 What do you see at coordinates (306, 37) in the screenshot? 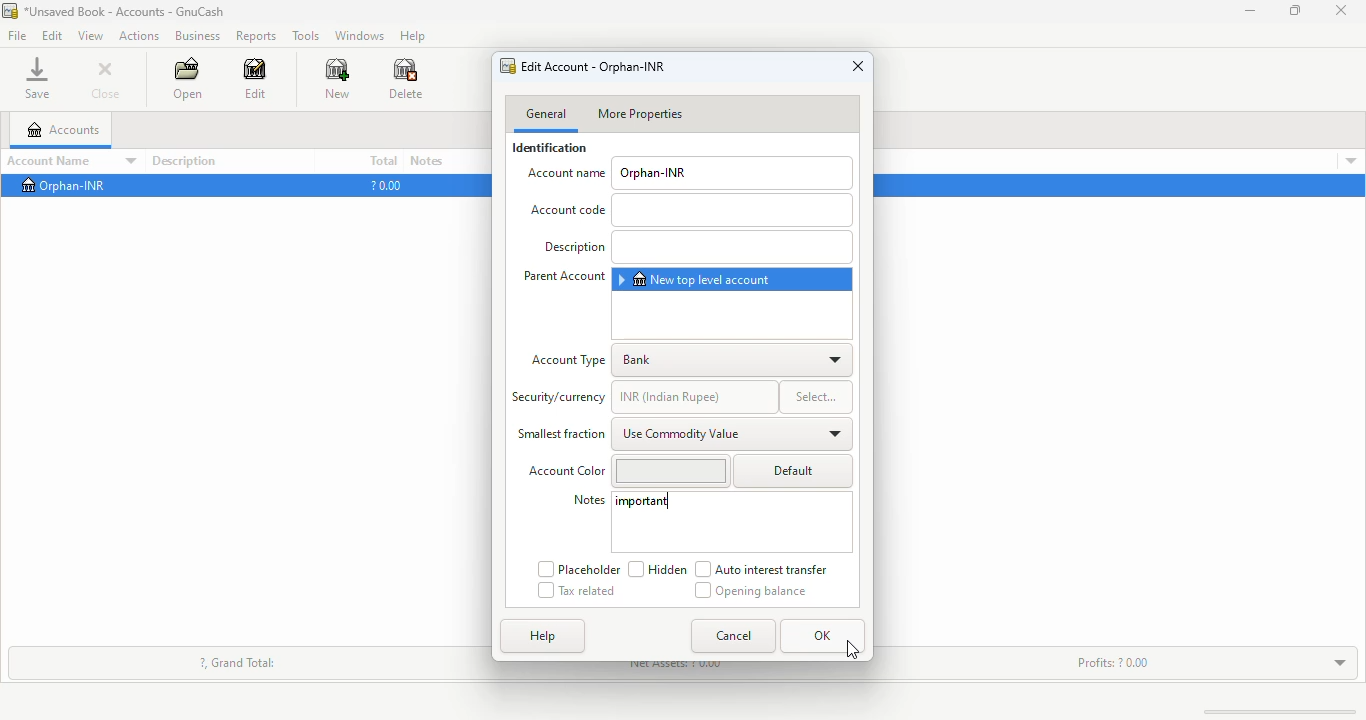
I see `tools` at bounding box center [306, 37].